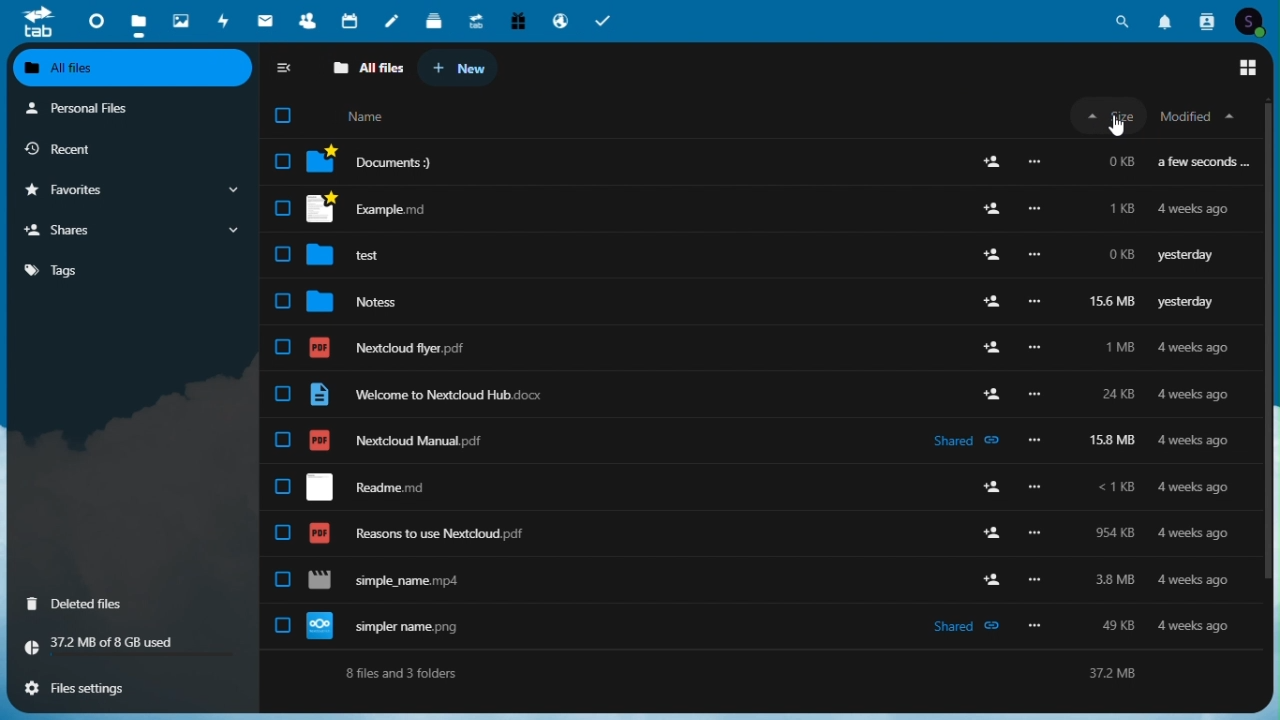 Image resolution: width=1280 pixels, height=720 pixels. What do you see at coordinates (1200, 114) in the screenshot?
I see `Modified` at bounding box center [1200, 114].